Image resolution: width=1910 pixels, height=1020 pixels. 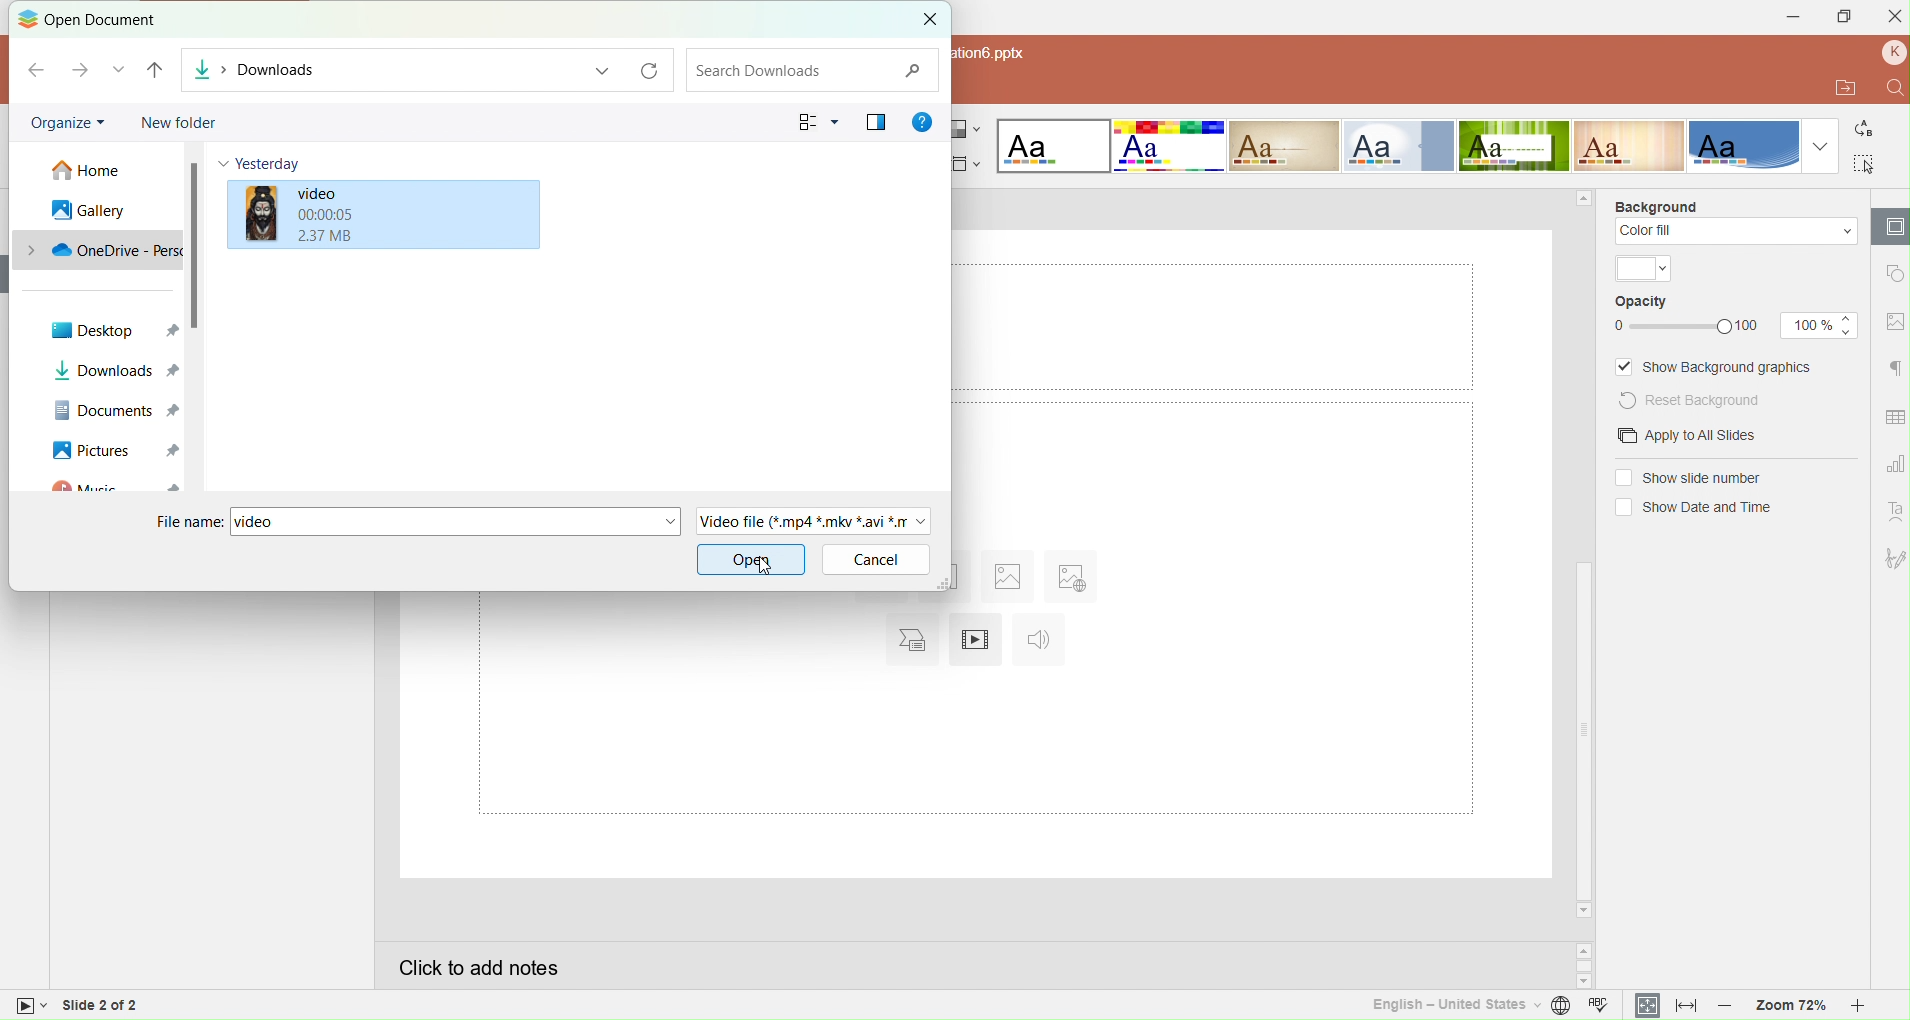 What do you see at coordinates (1820, 325) in the screenshot?
I see `Opacity size` at bounding box center [1820, 325].